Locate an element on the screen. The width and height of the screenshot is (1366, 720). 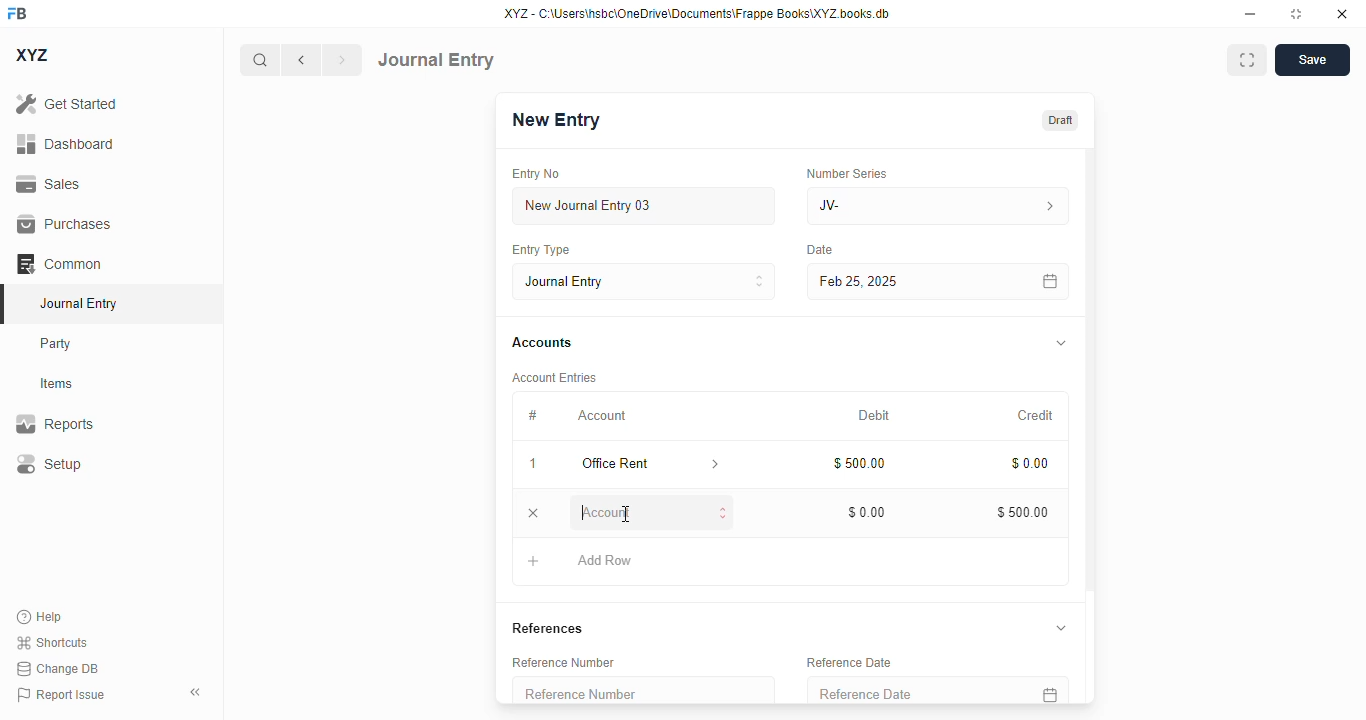
setup is located at coordinates (48, 463).